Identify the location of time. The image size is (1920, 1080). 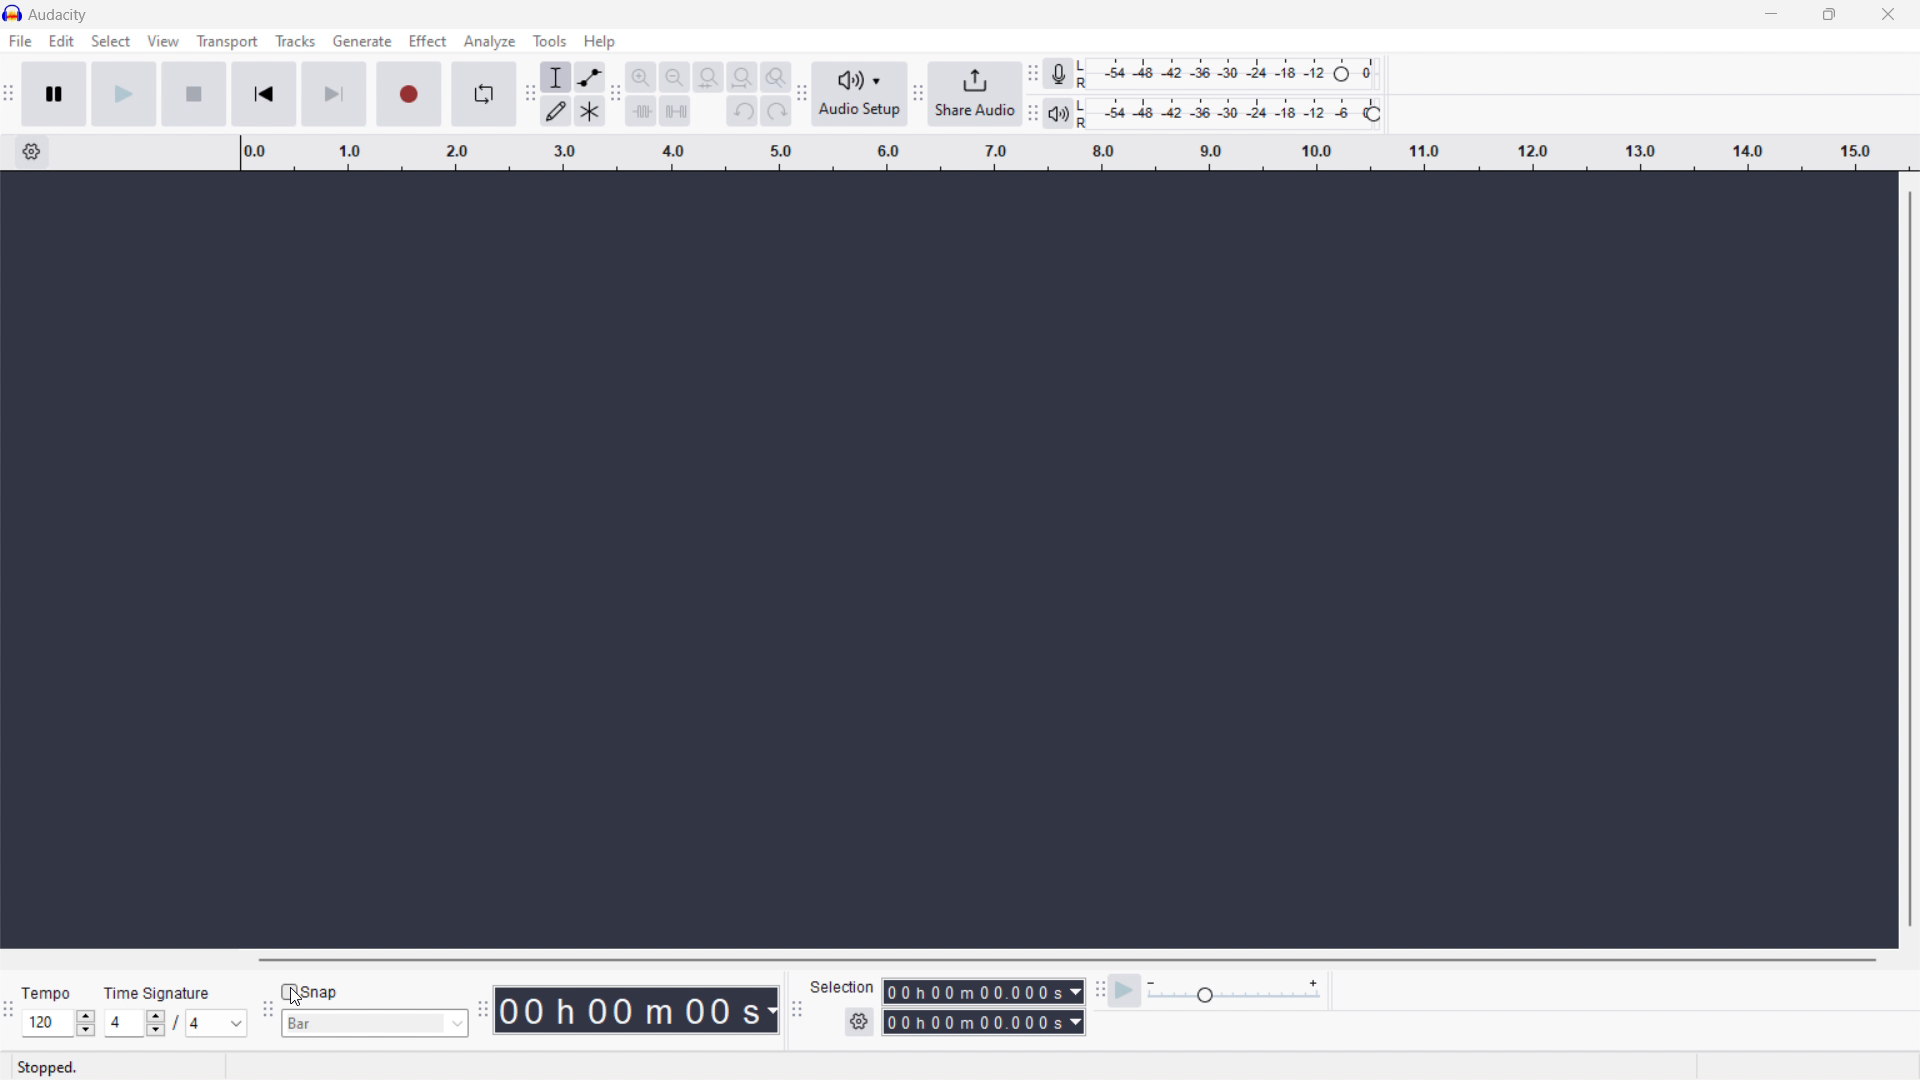
(635, 1010).